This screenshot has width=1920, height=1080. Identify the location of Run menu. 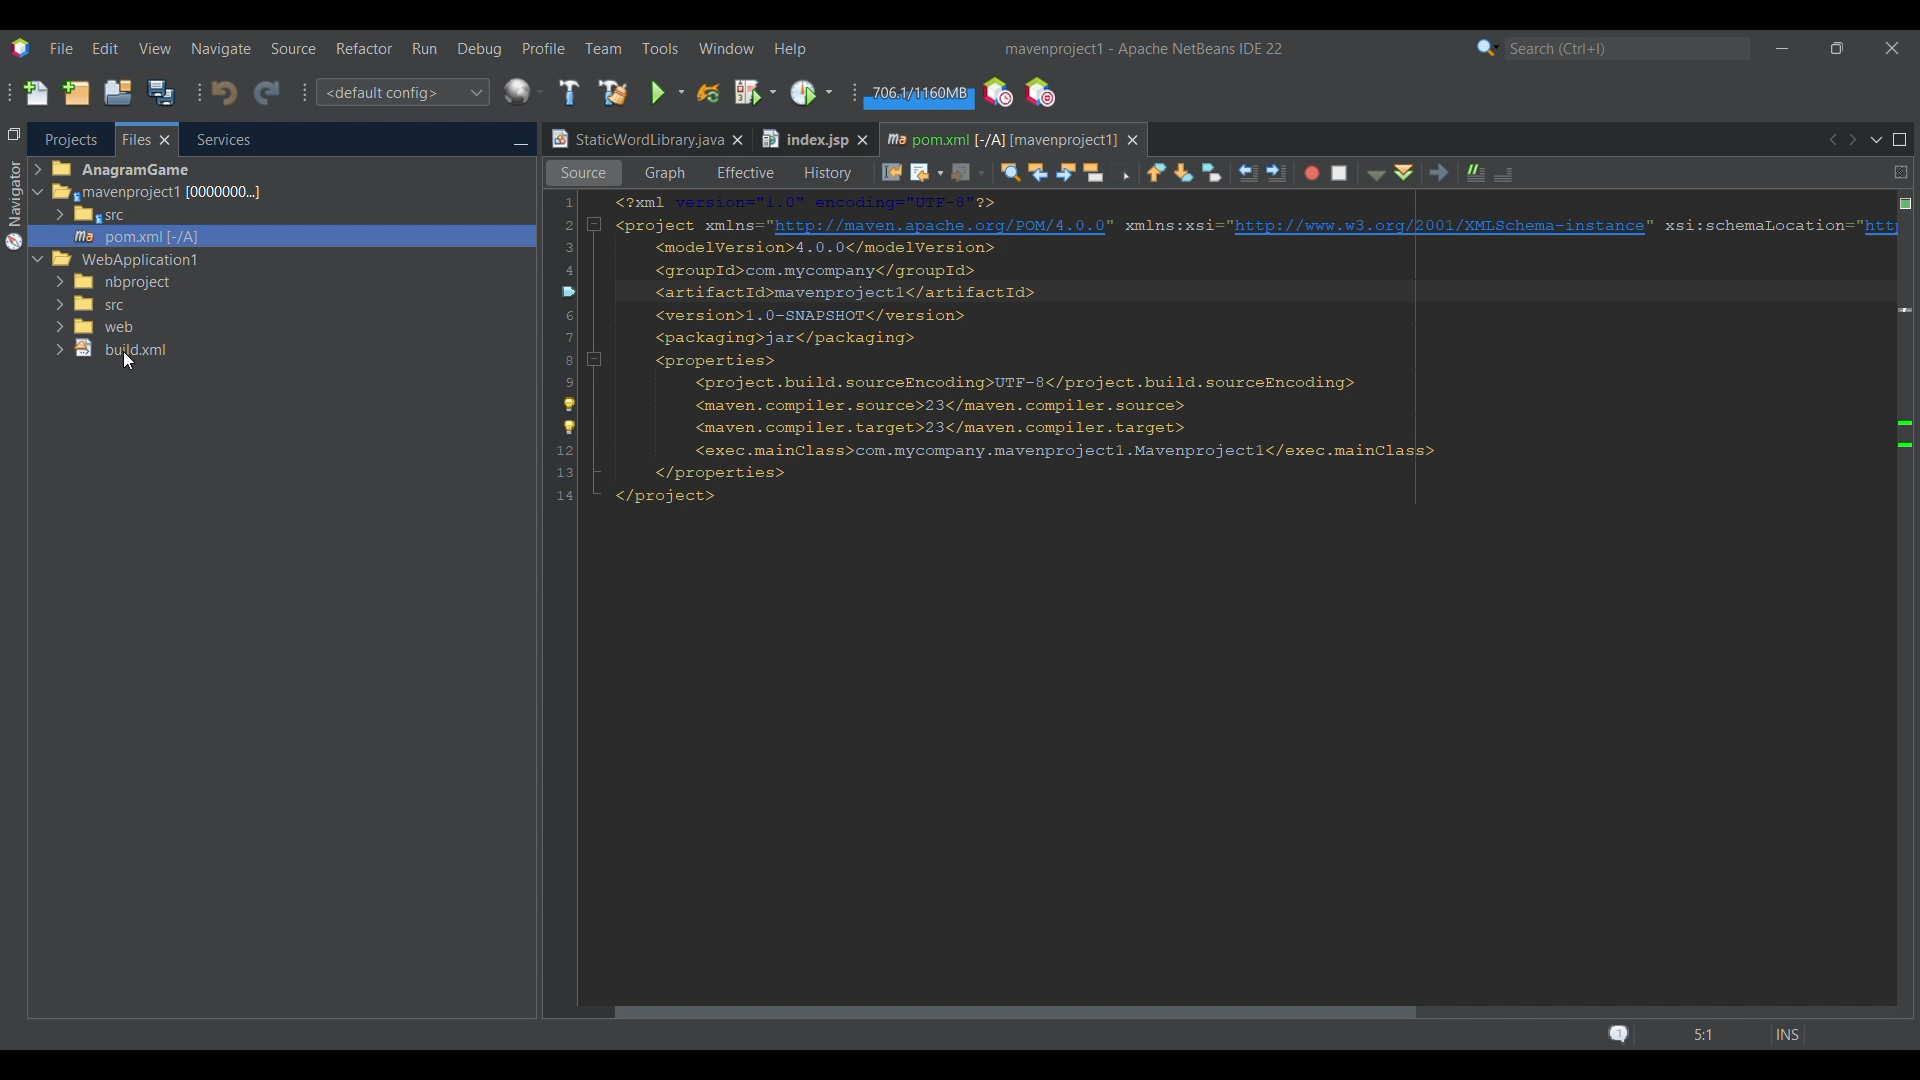
(424, 48).